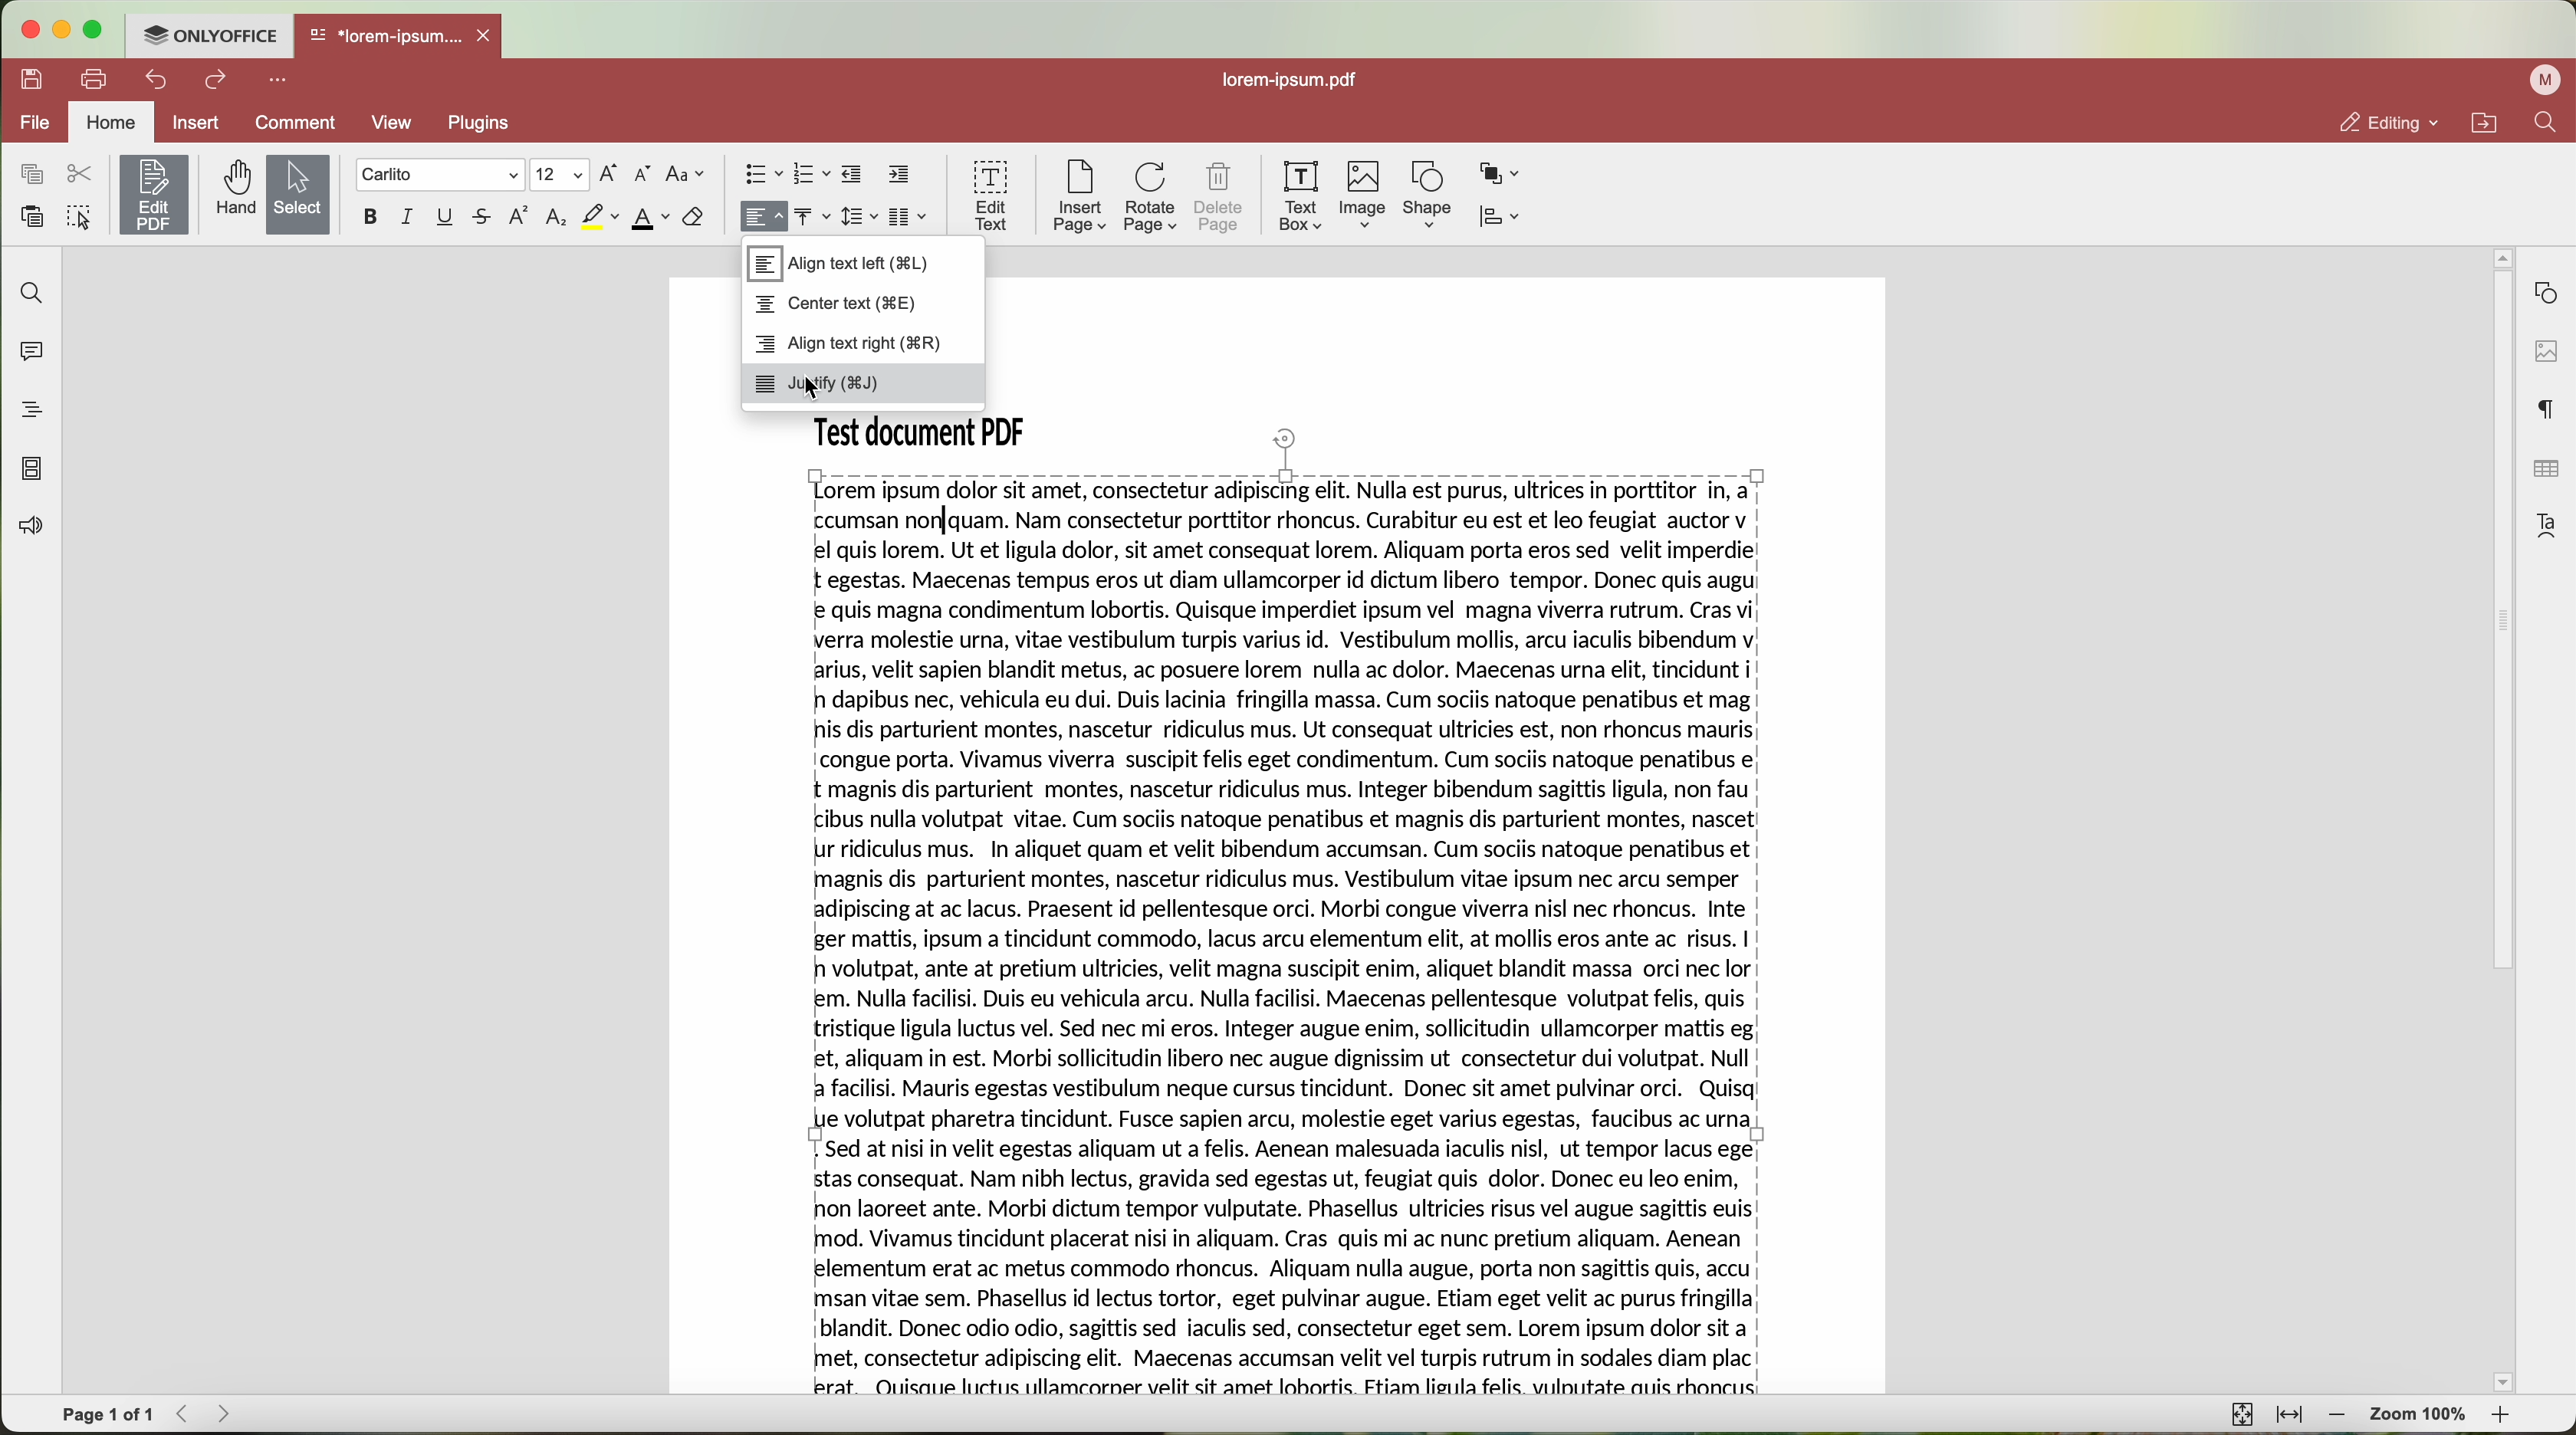  I want to click on fit to width, so click(2291, 1415).